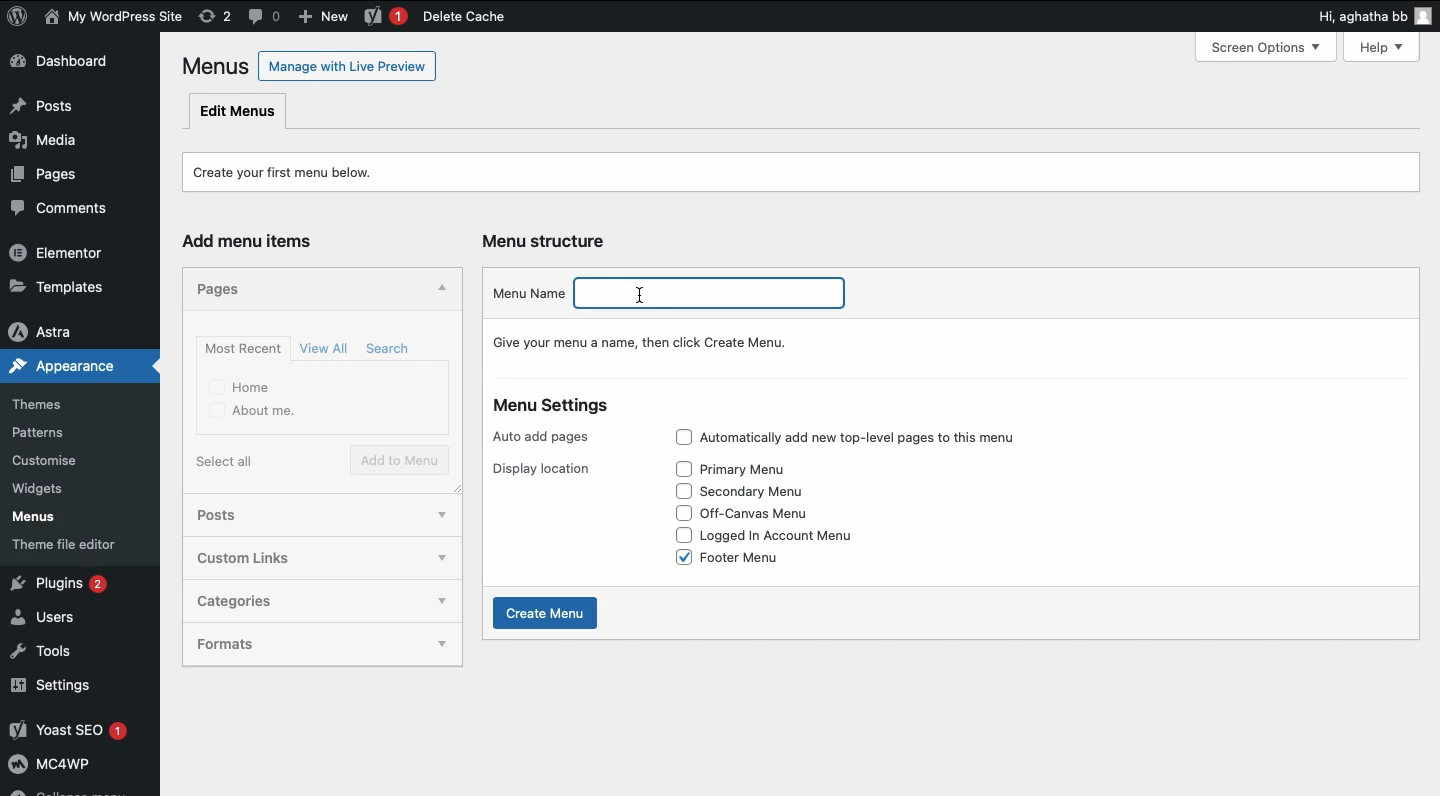 Image resolution: width=1440 pixels, height=796 pixels. What do you see at coordinates (443, 287) in the screenshot?
I see `Hide` at bounding box center [443, 287].